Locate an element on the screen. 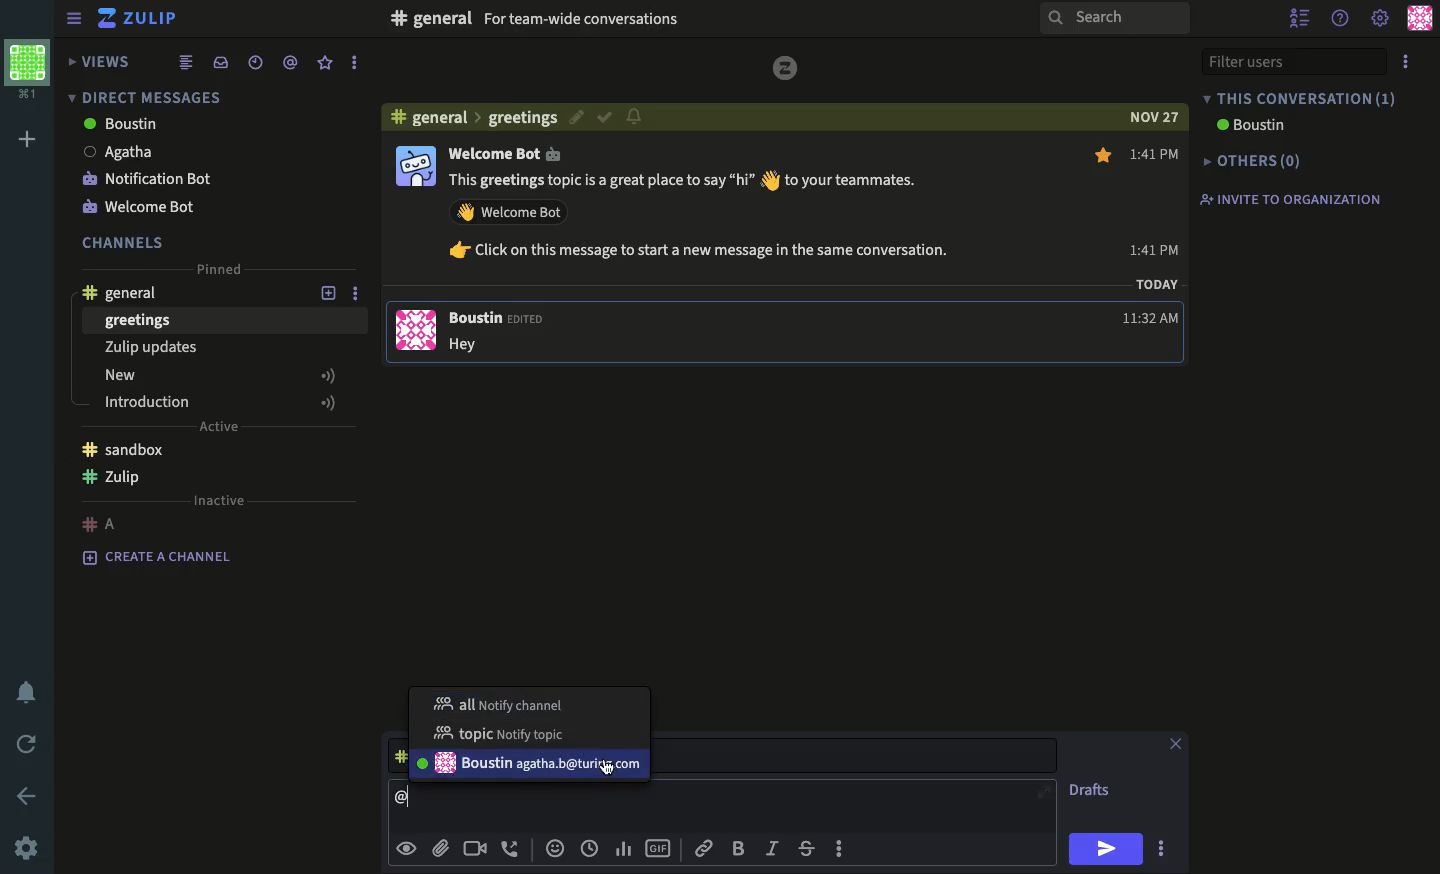  correct is located at coordinates (603, 118).